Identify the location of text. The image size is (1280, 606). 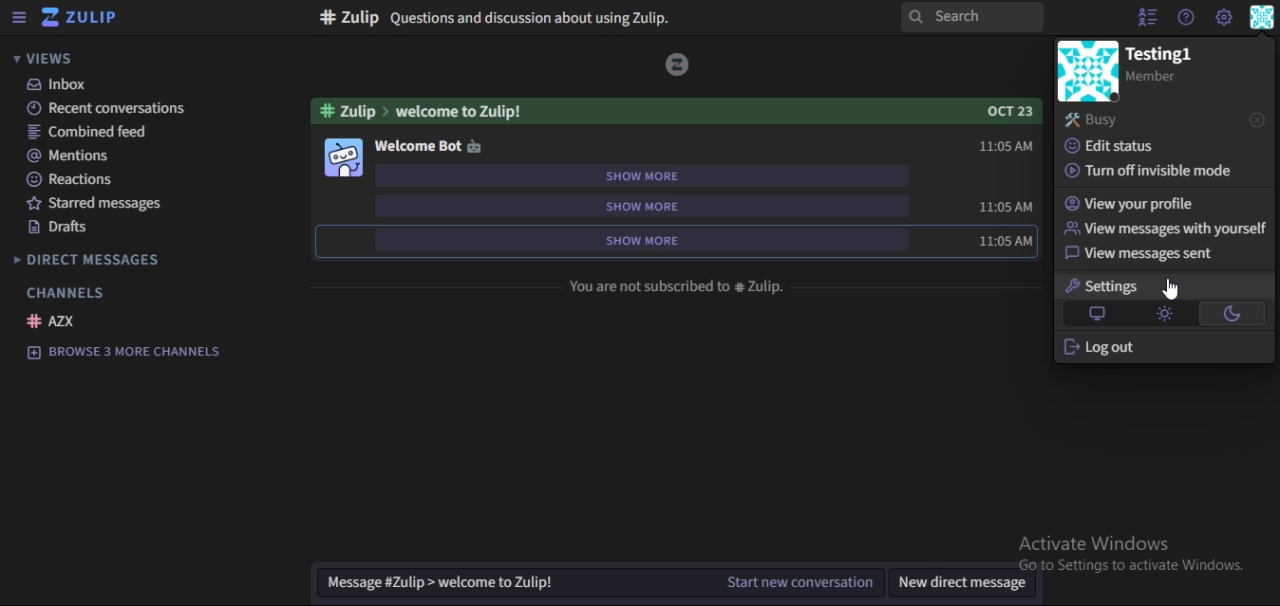
(1170, 63).